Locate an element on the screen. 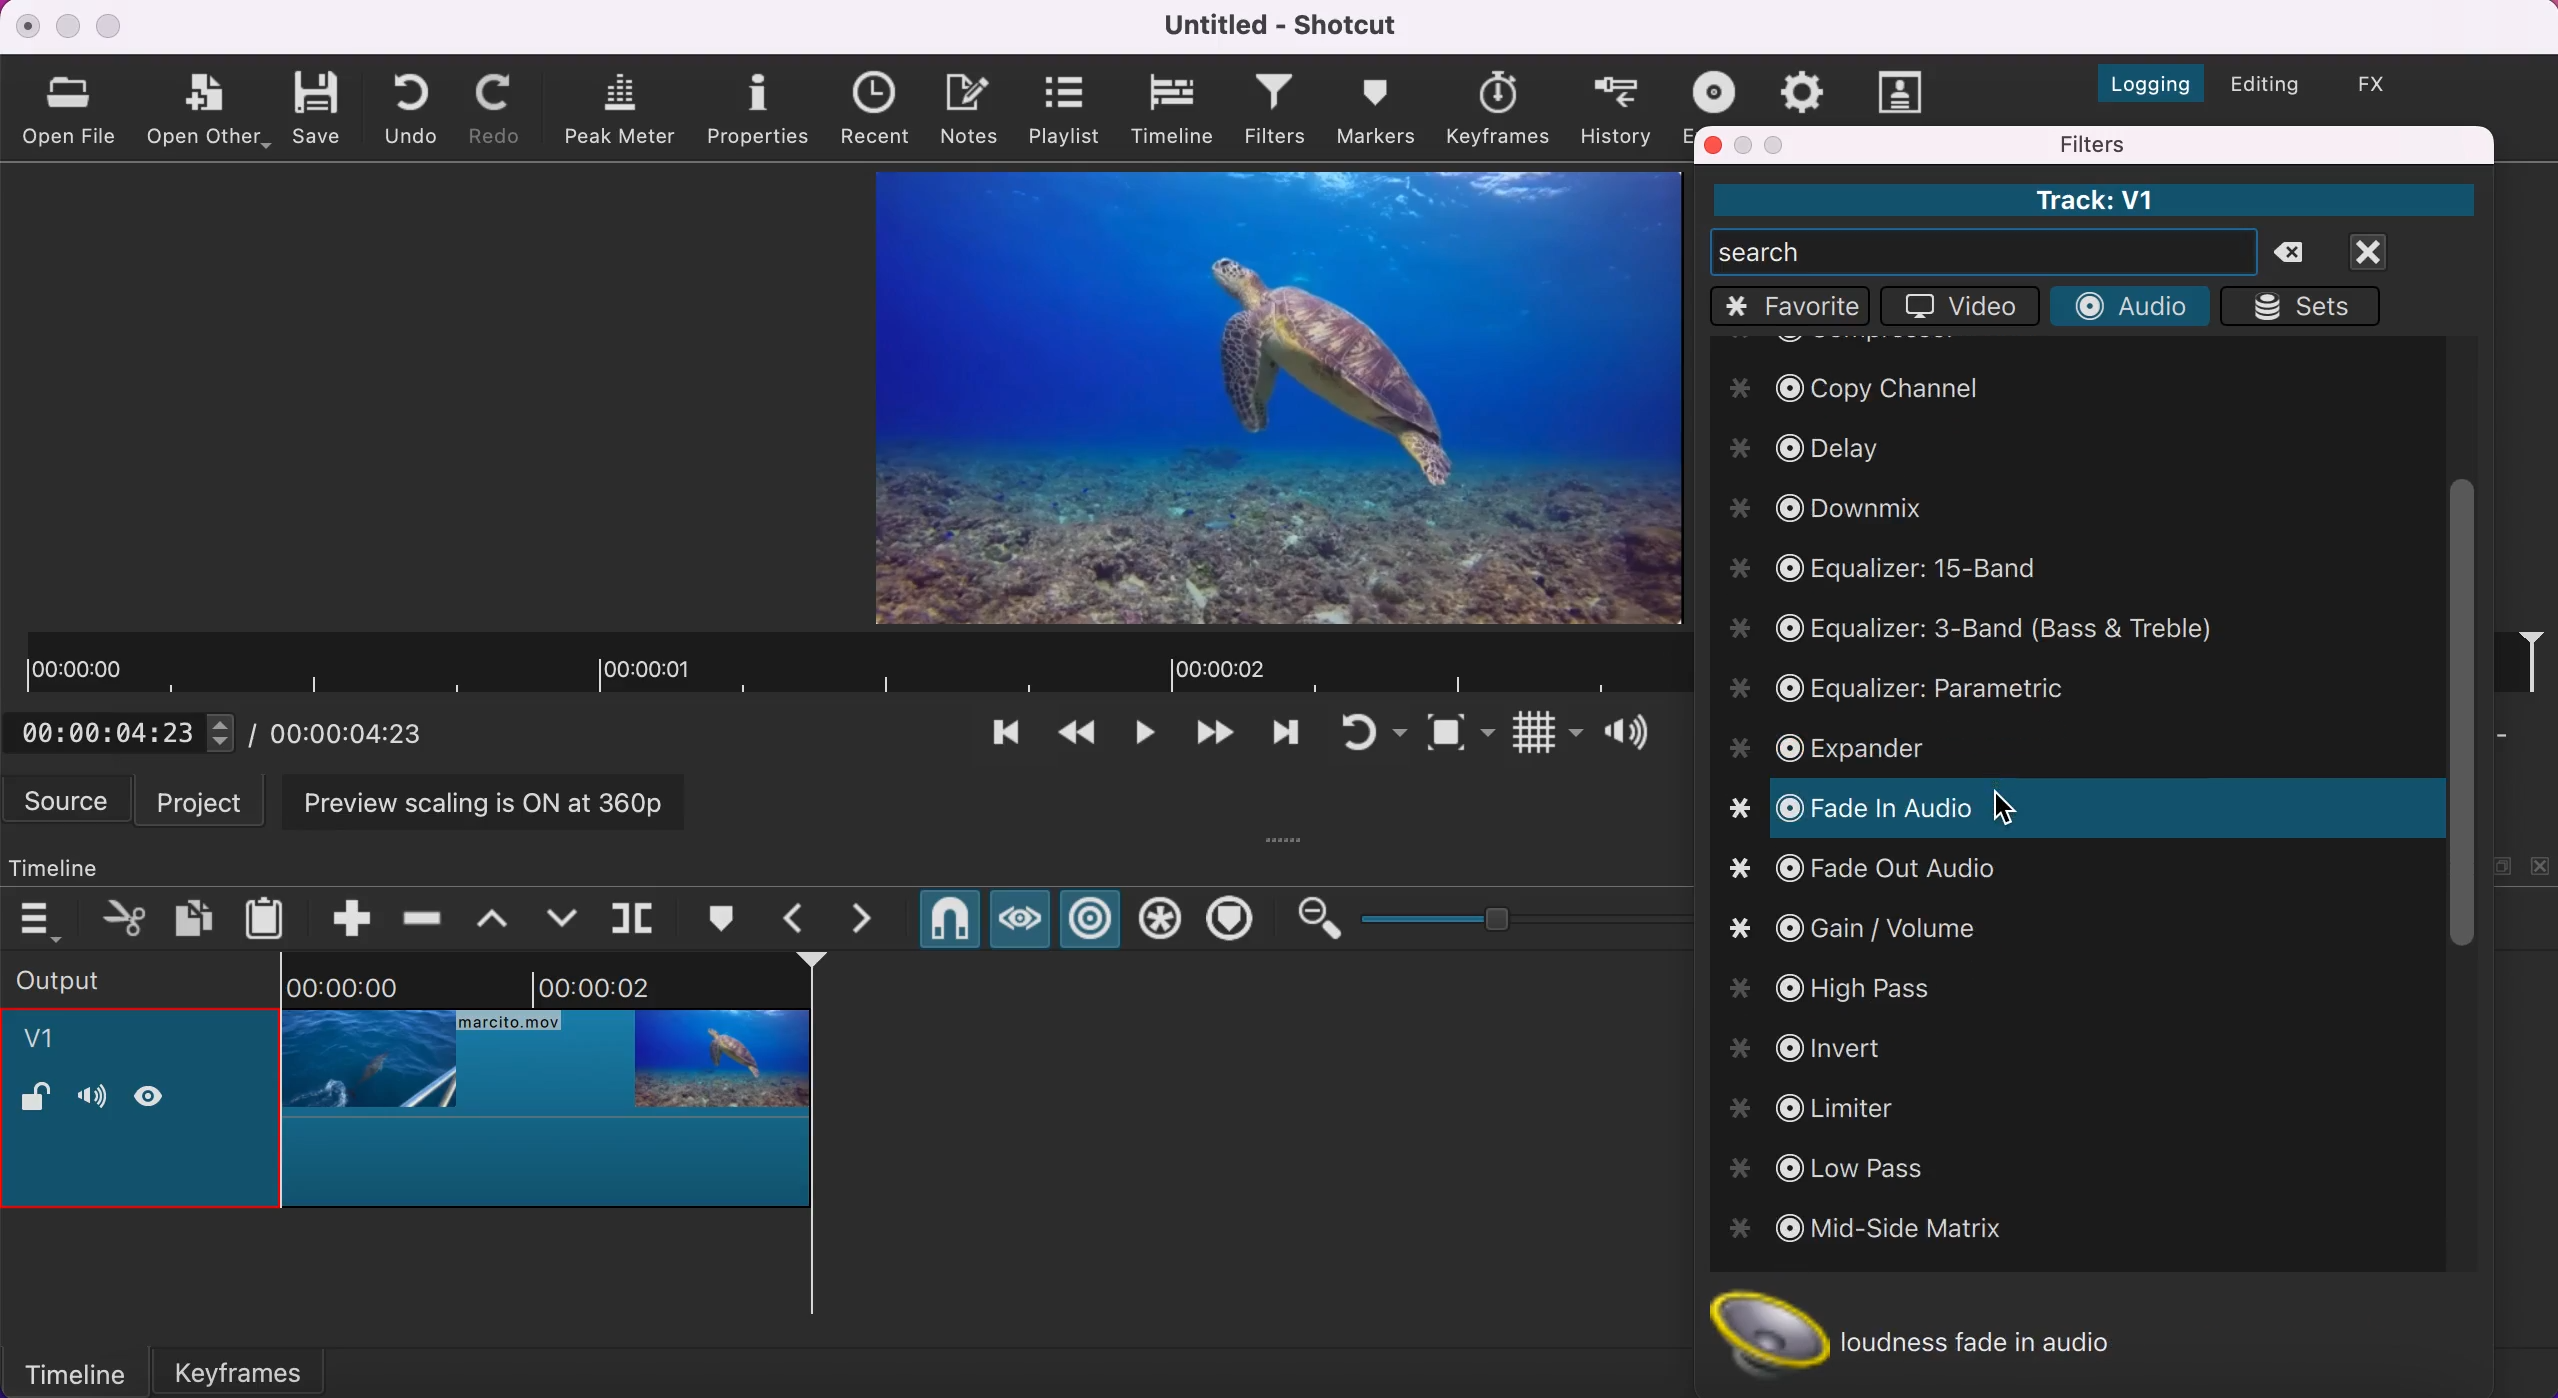 The height and width of the screenshot is (1398, 2558). skip to the next point is located at coordinates (1212, 738).